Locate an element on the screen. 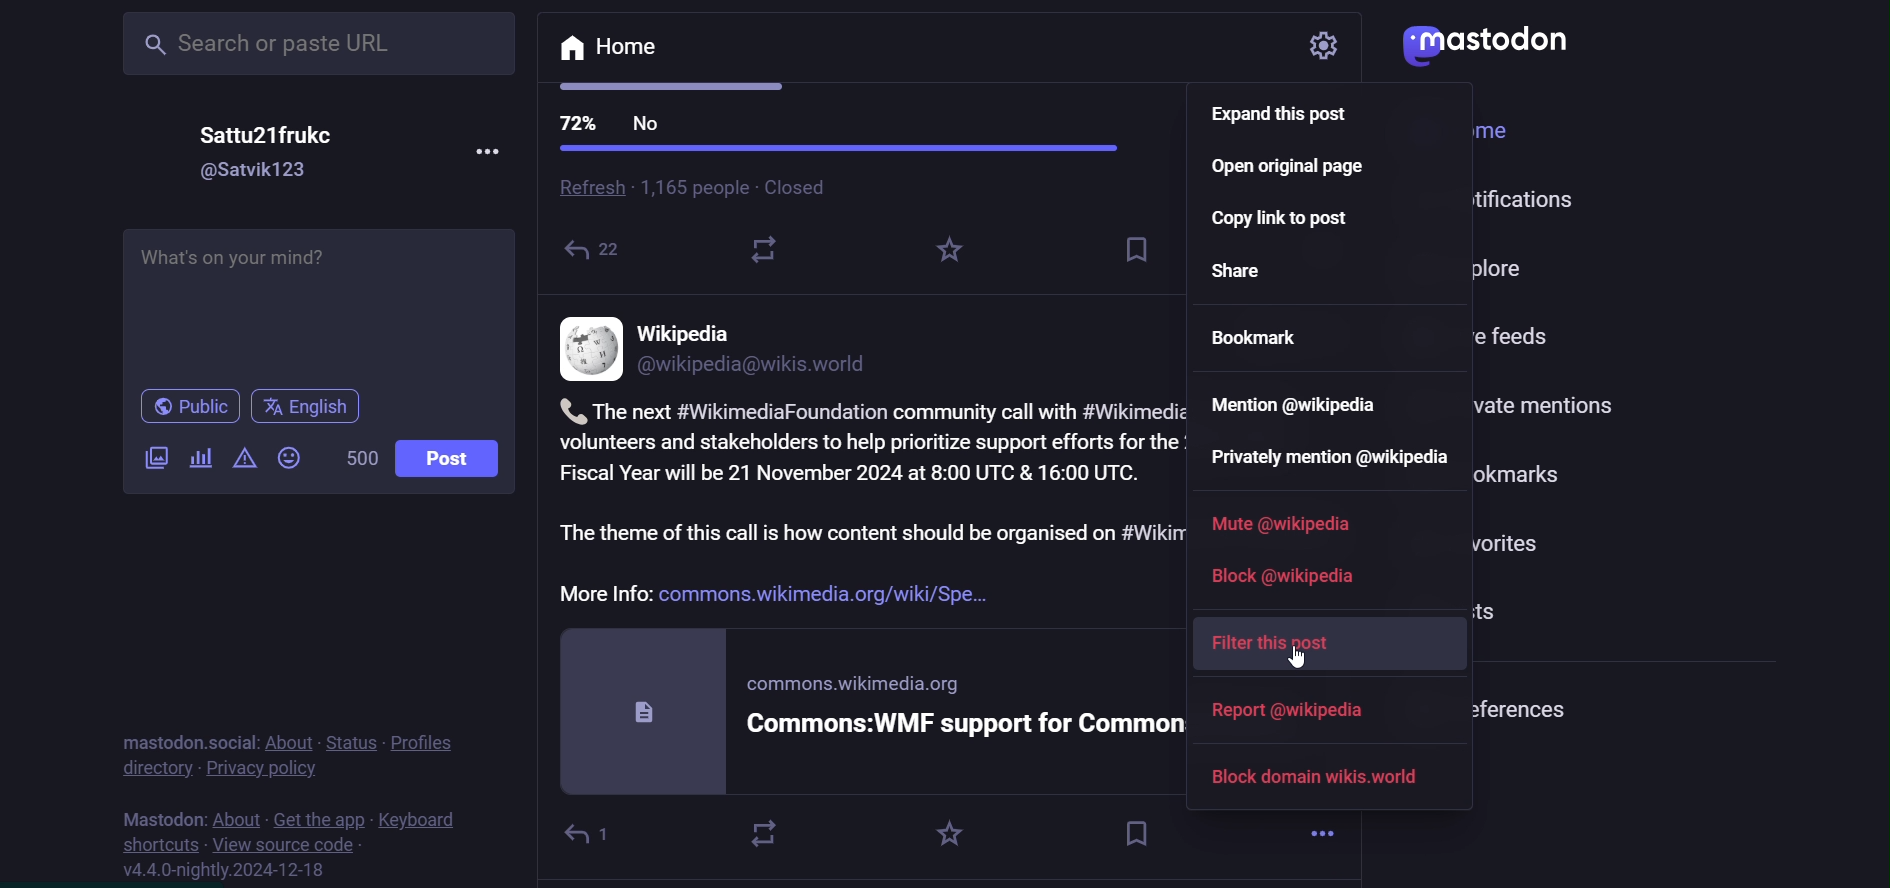 Image resolution: width=1890 pixels, height=888 pixels. closed is located at coordinates (807, 188).